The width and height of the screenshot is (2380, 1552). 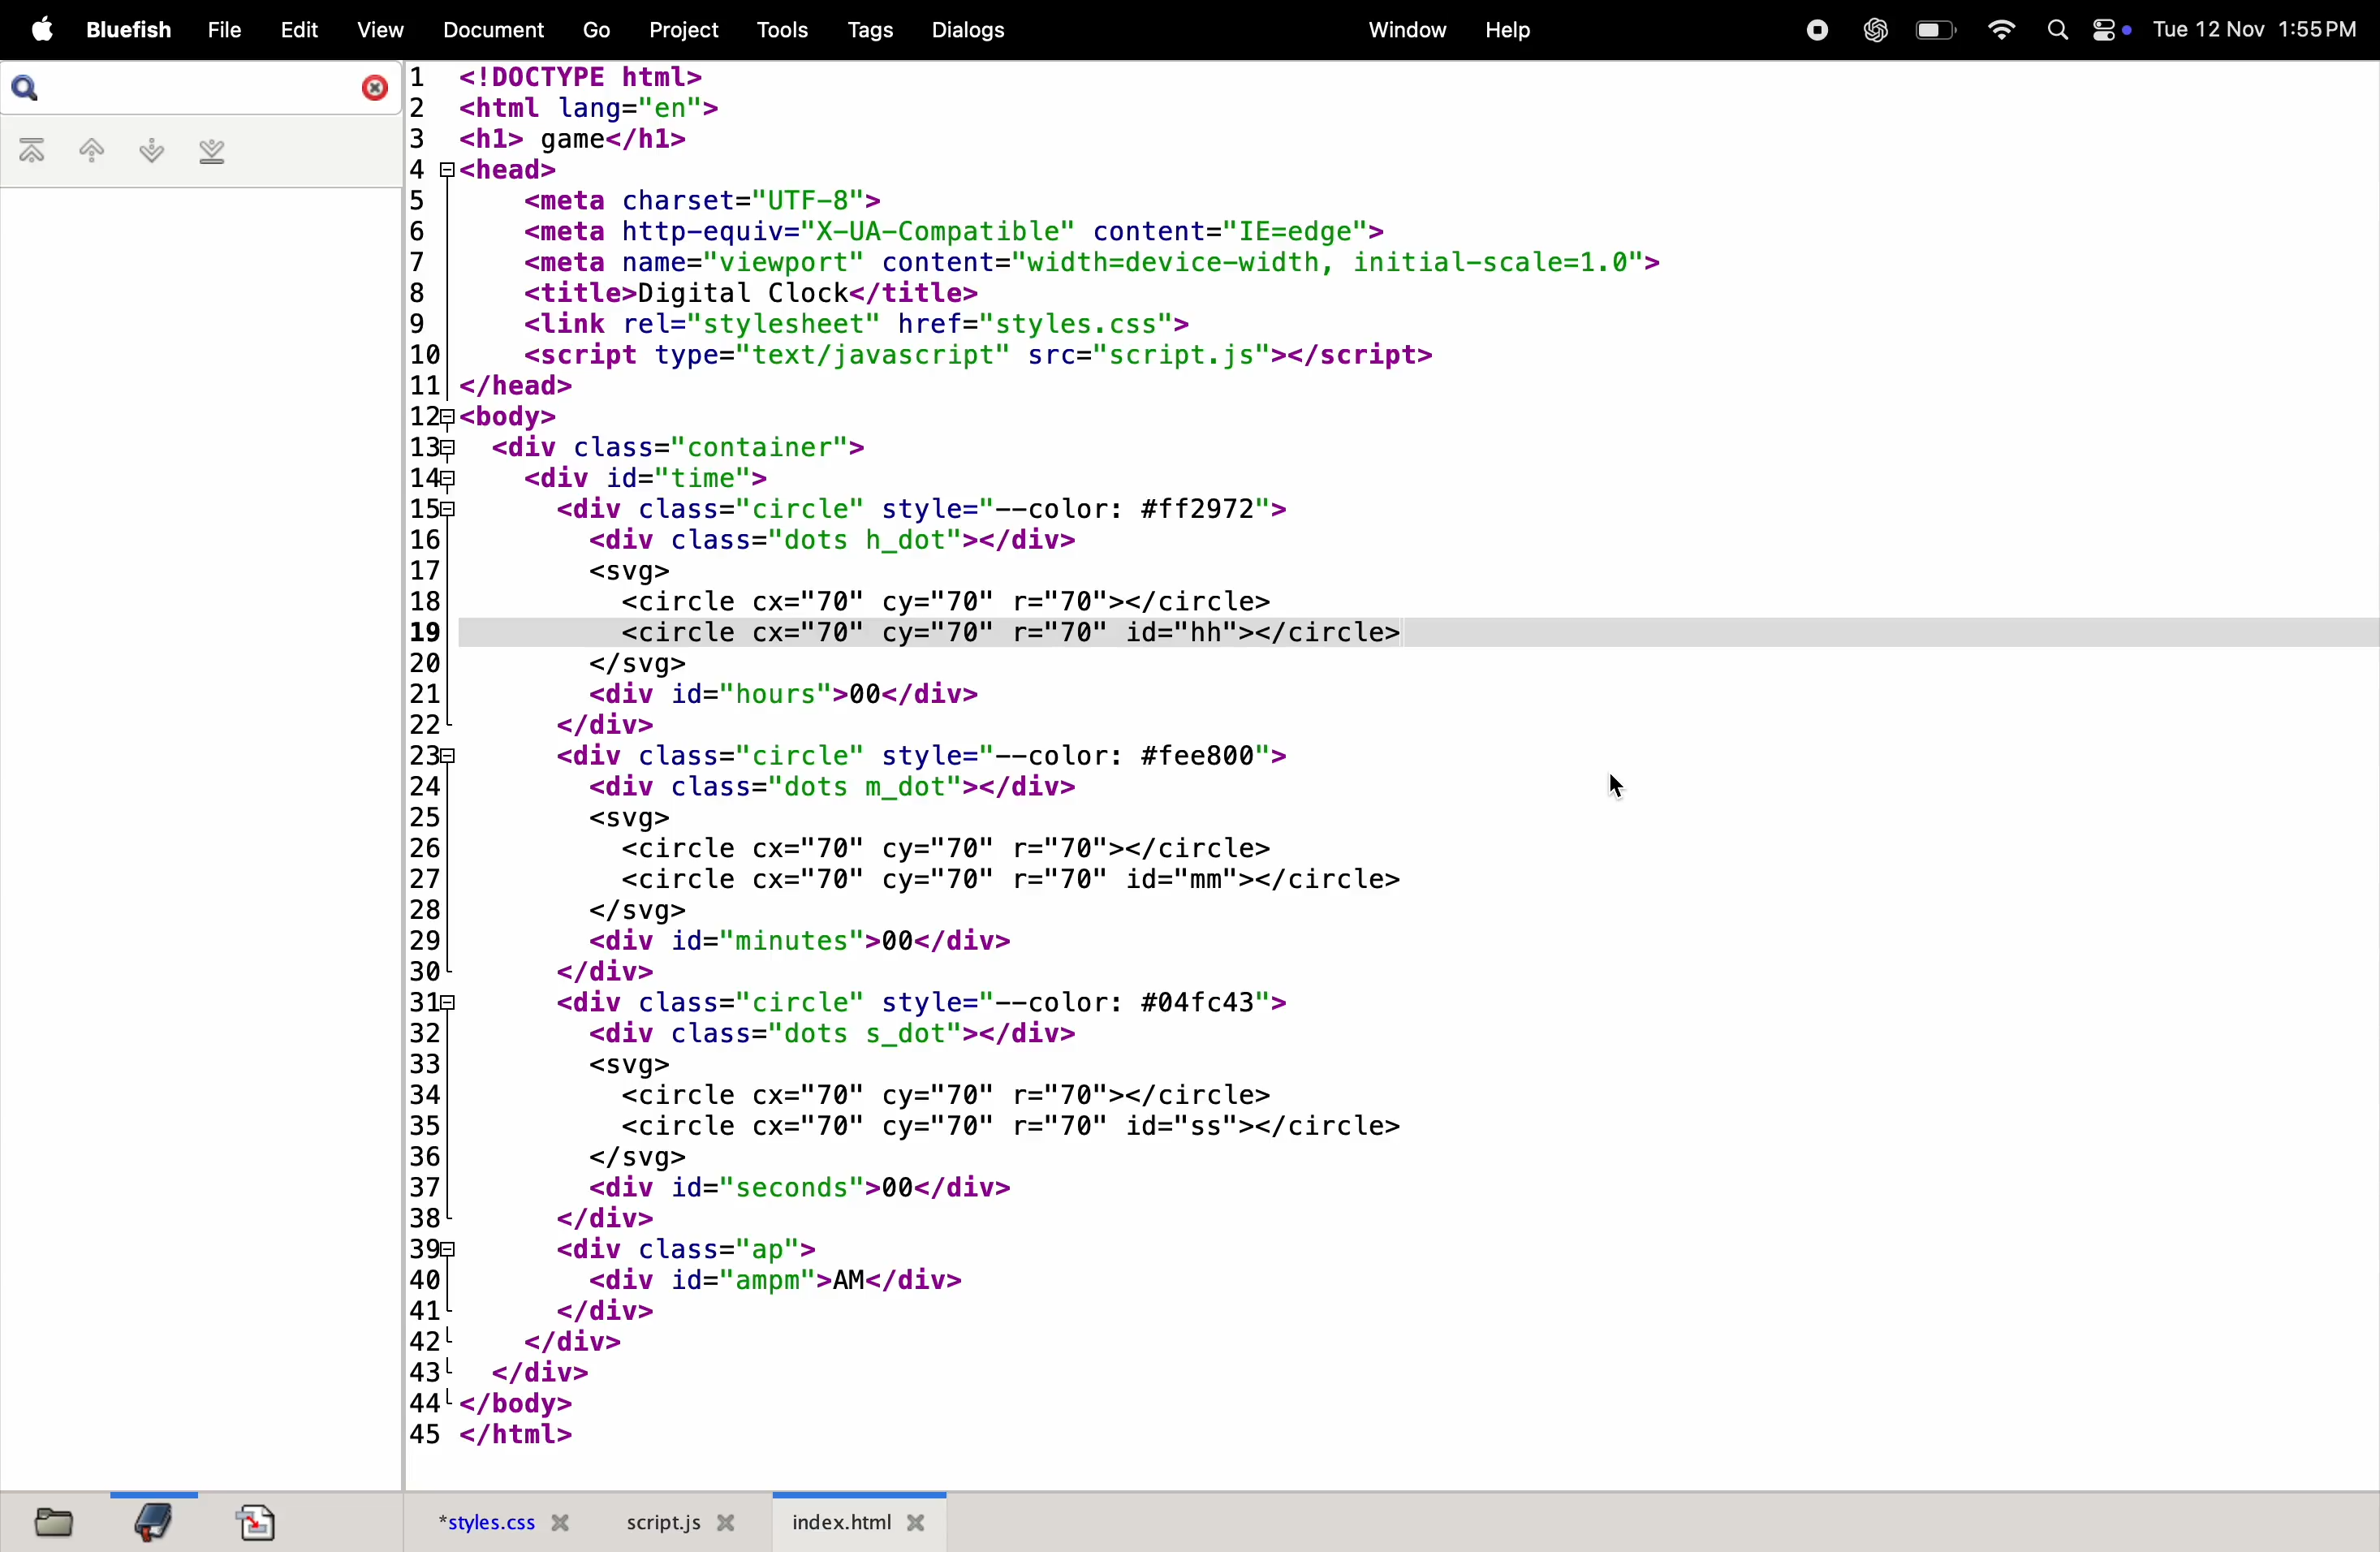 What do you see at coordinates (152, 1522) in the screenshot?
I see `open bookmark` at bounding box center [152, 1522].